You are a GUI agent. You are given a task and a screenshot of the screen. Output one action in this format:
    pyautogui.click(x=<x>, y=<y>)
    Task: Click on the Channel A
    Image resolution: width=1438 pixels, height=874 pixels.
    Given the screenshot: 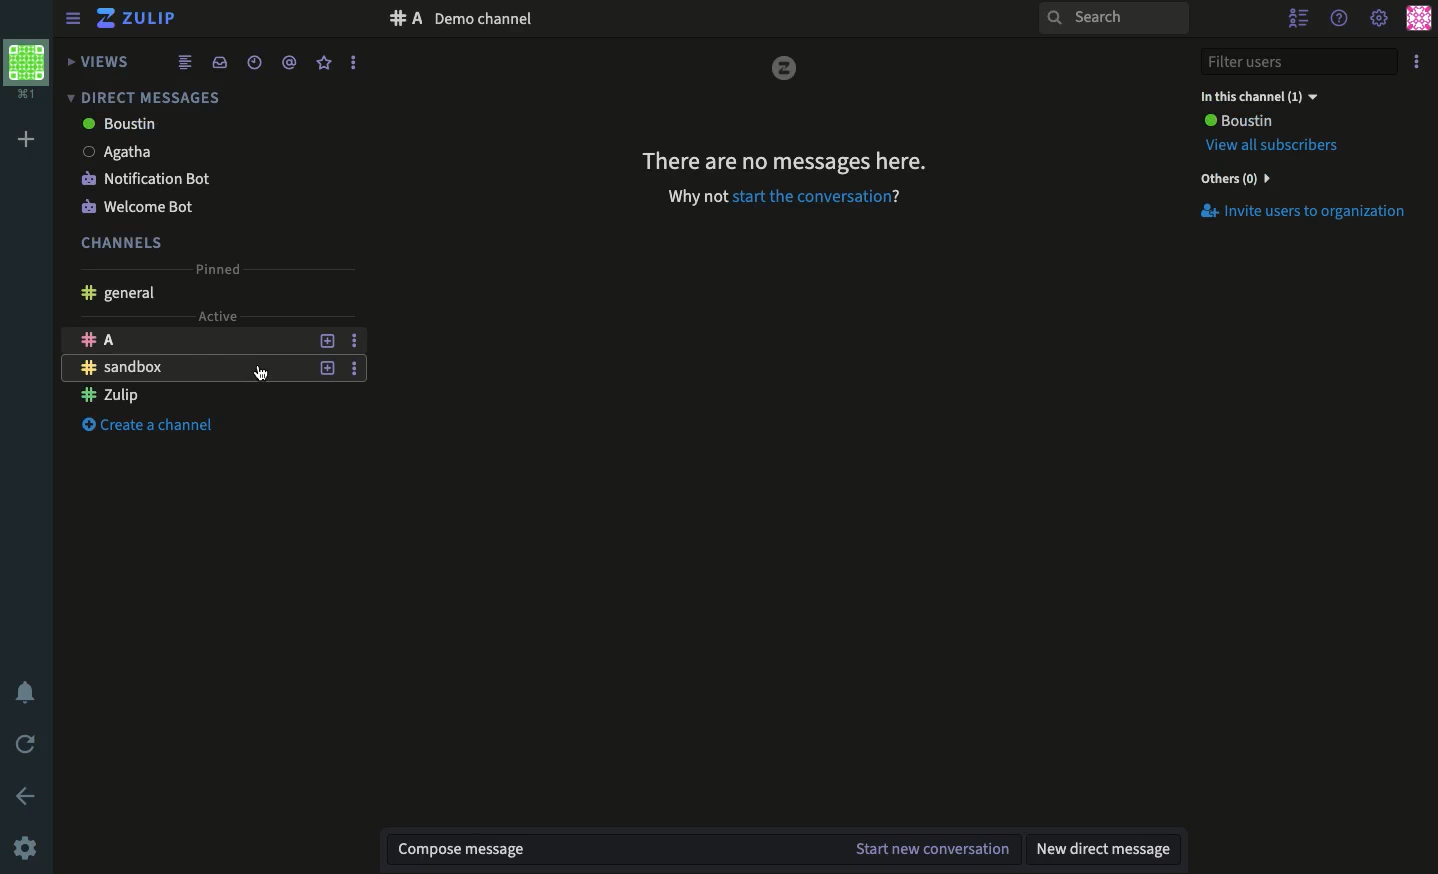 What is the action you would take?
    pyautogui.click(x=188, y=339)
    